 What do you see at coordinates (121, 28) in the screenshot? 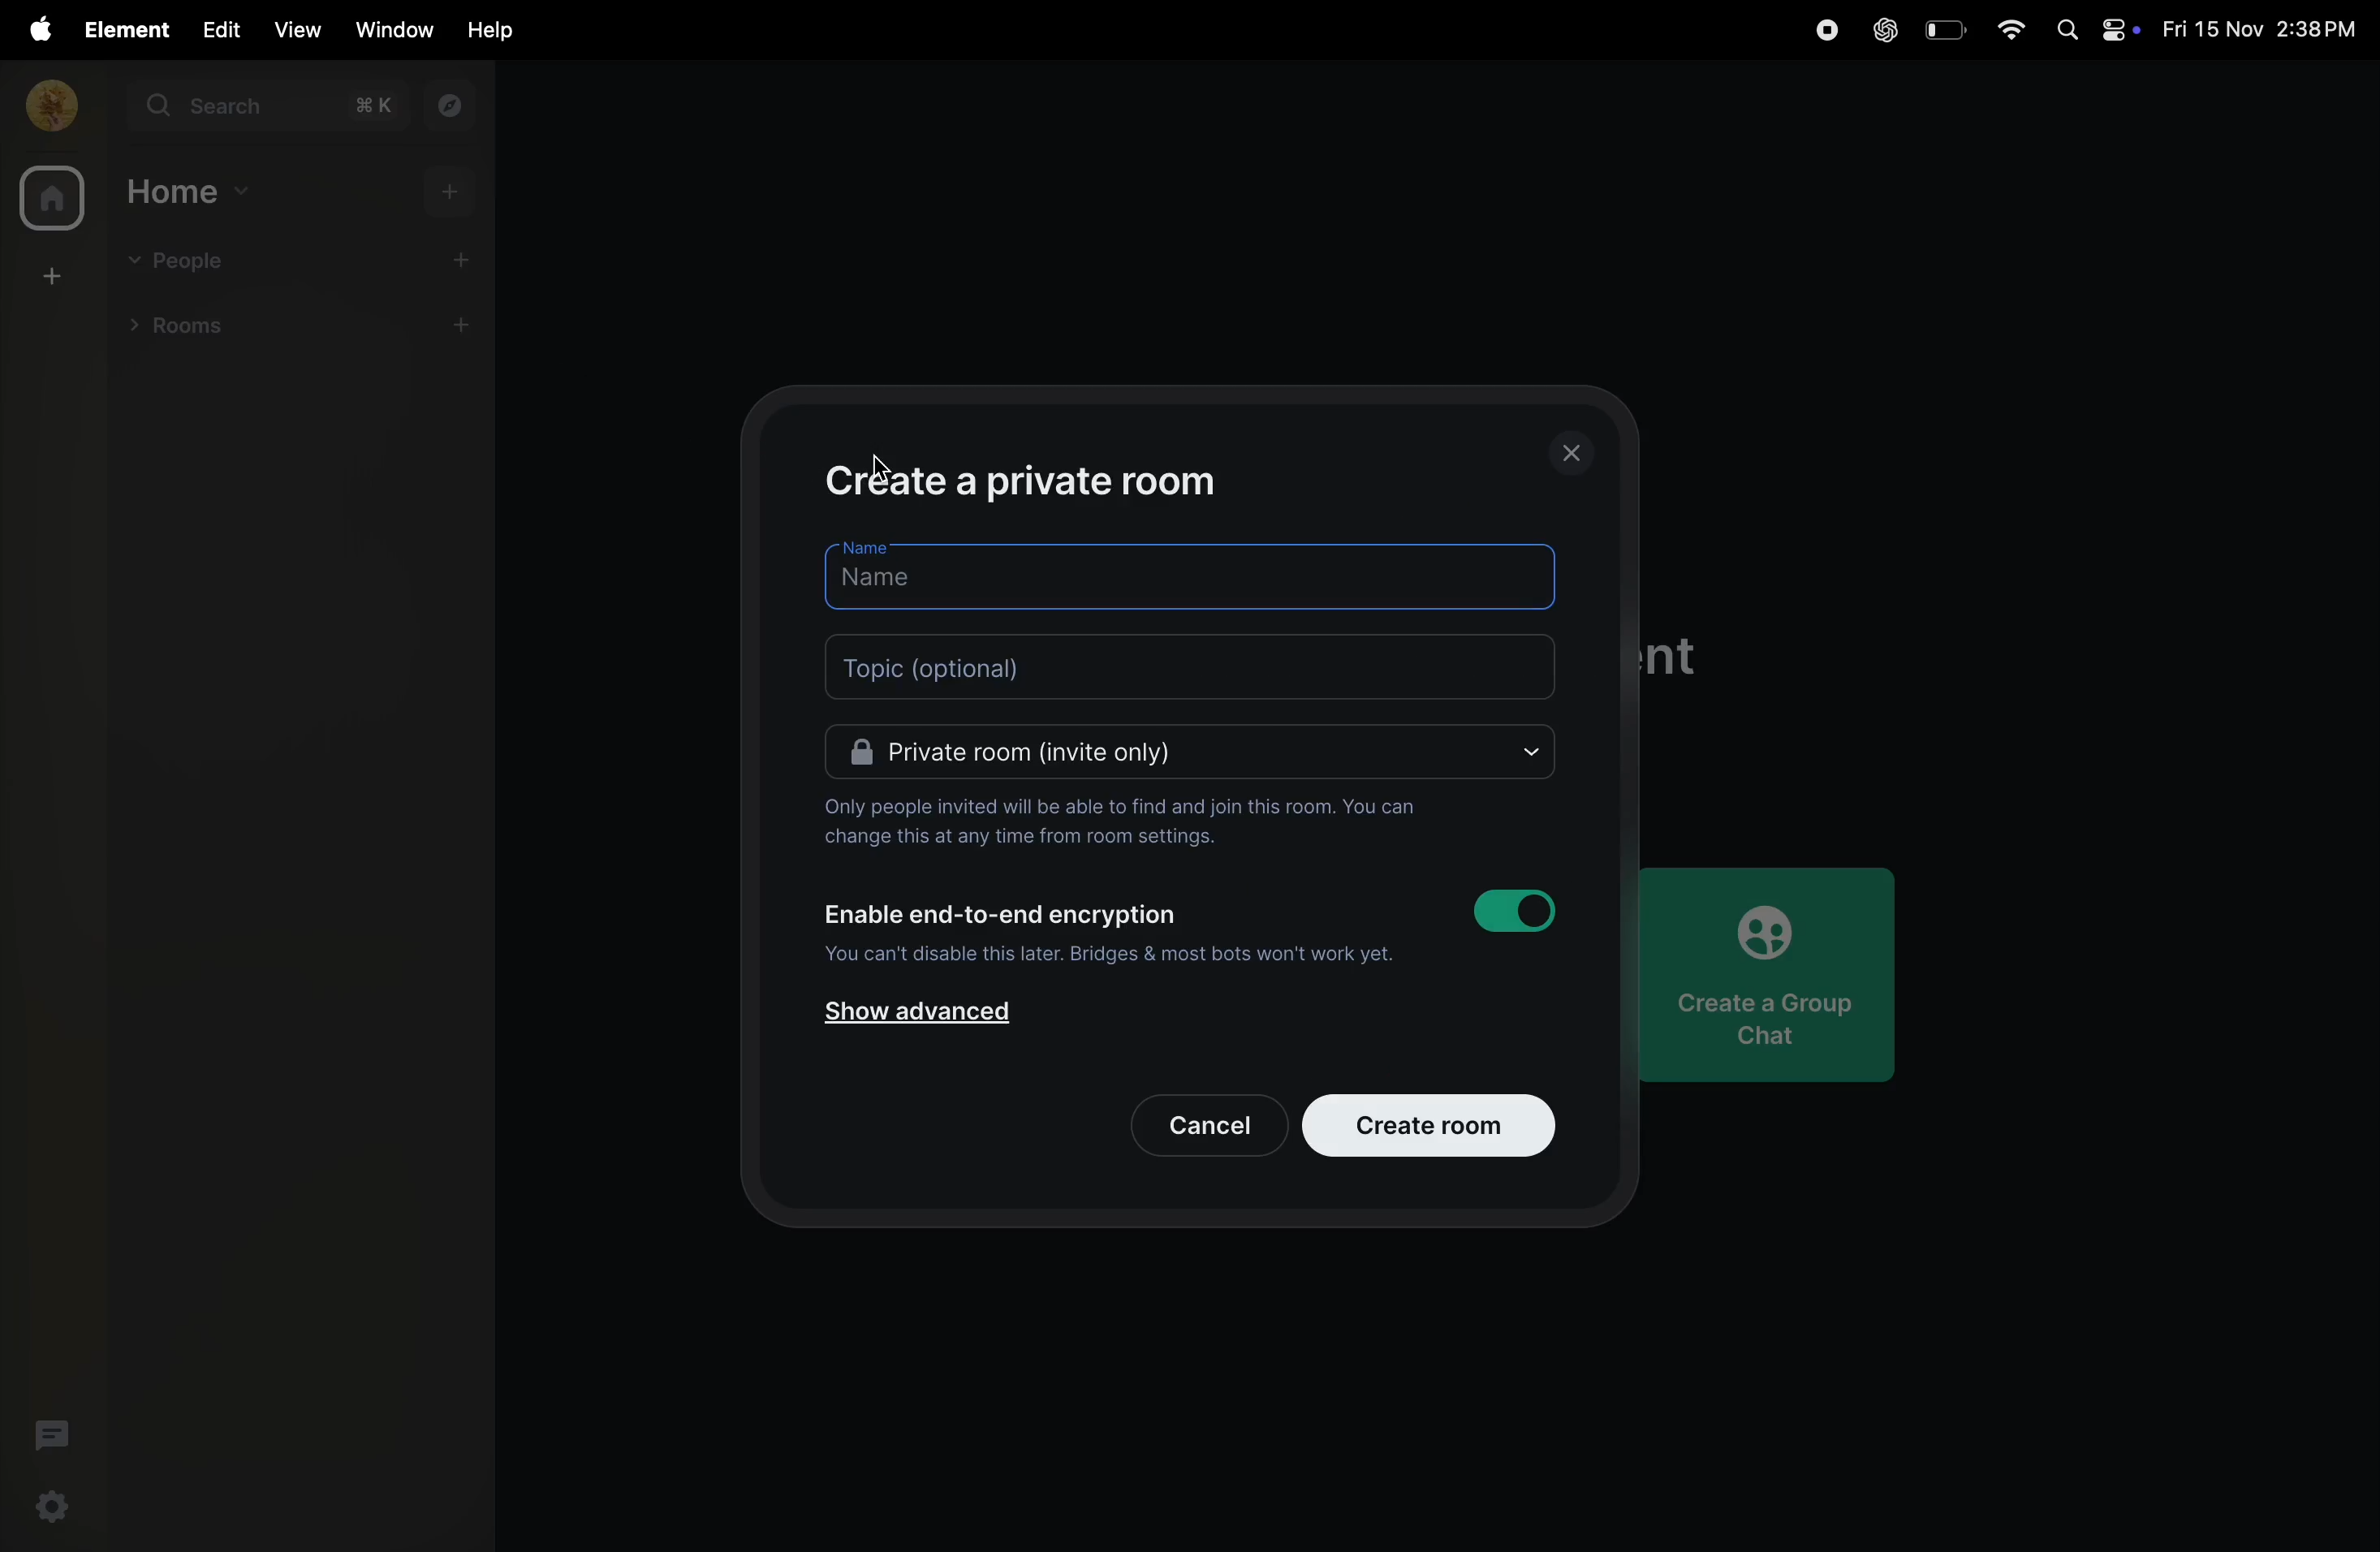
I see `element menu` at bounding box center [121, 28].